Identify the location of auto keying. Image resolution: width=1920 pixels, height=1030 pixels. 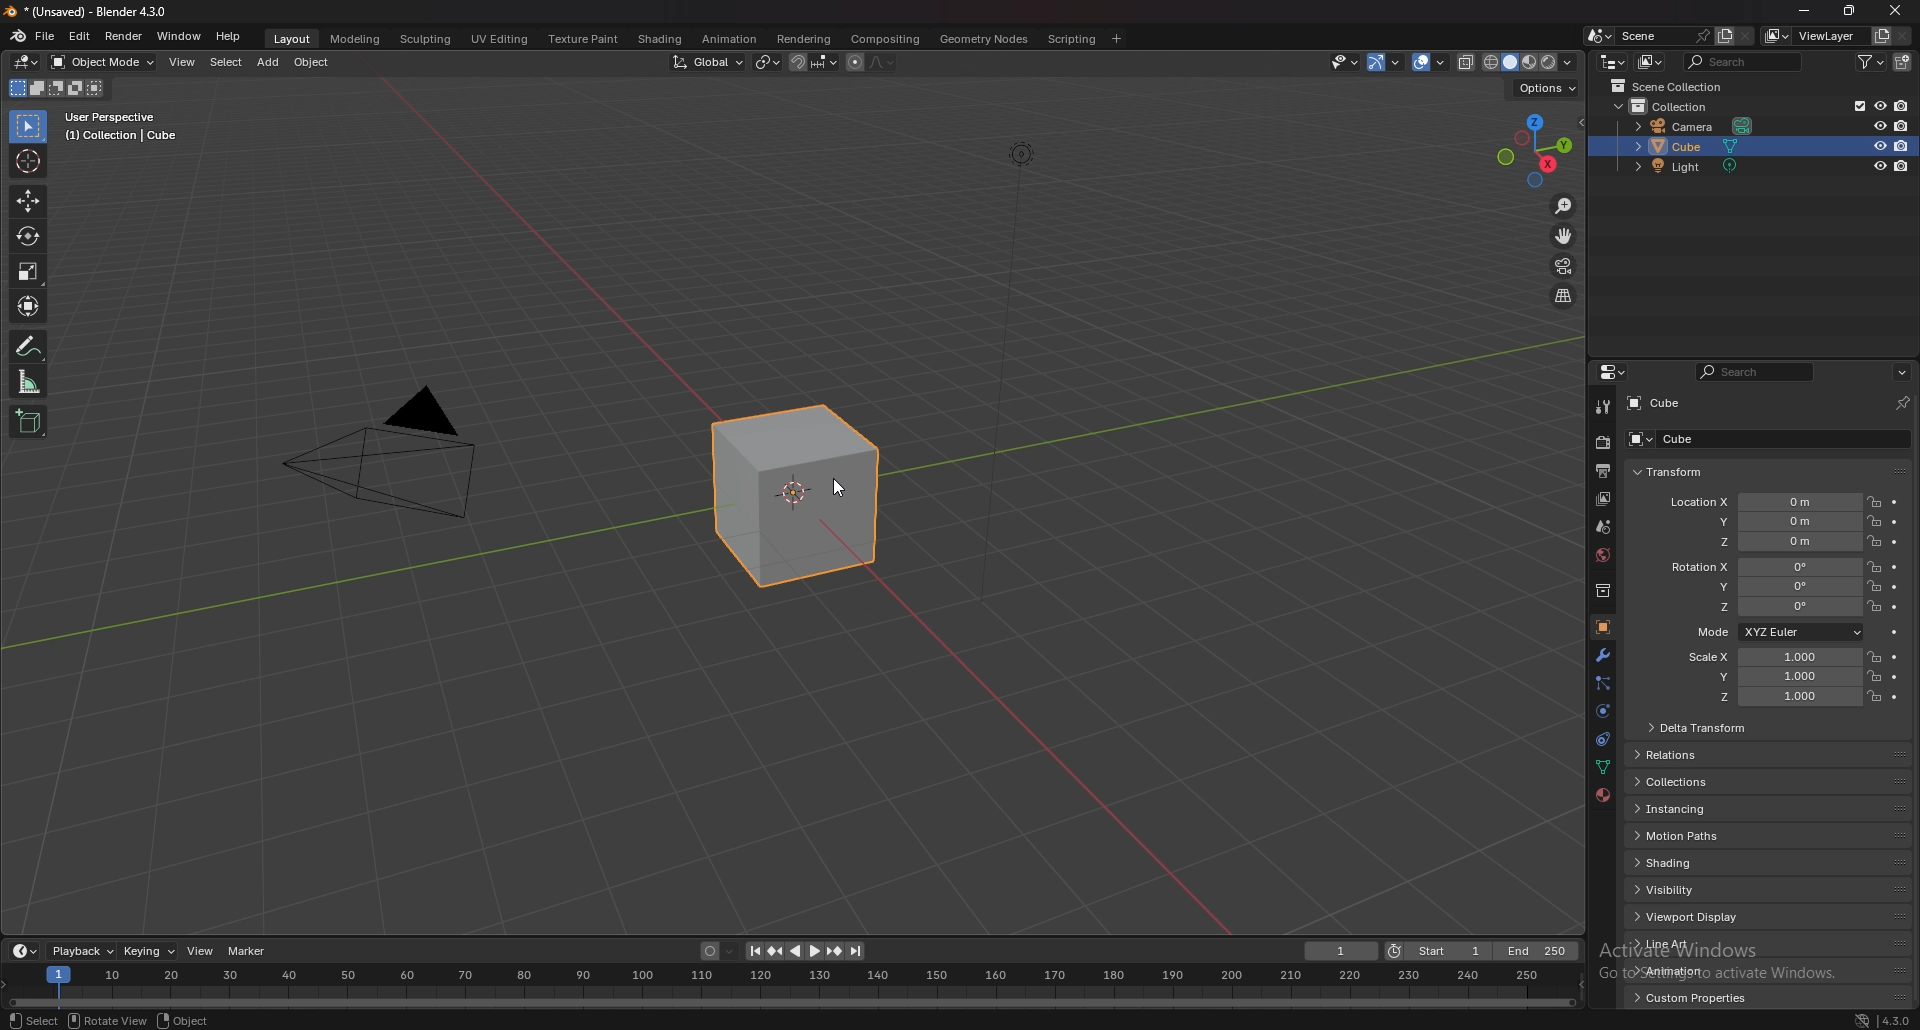
(718, 951).